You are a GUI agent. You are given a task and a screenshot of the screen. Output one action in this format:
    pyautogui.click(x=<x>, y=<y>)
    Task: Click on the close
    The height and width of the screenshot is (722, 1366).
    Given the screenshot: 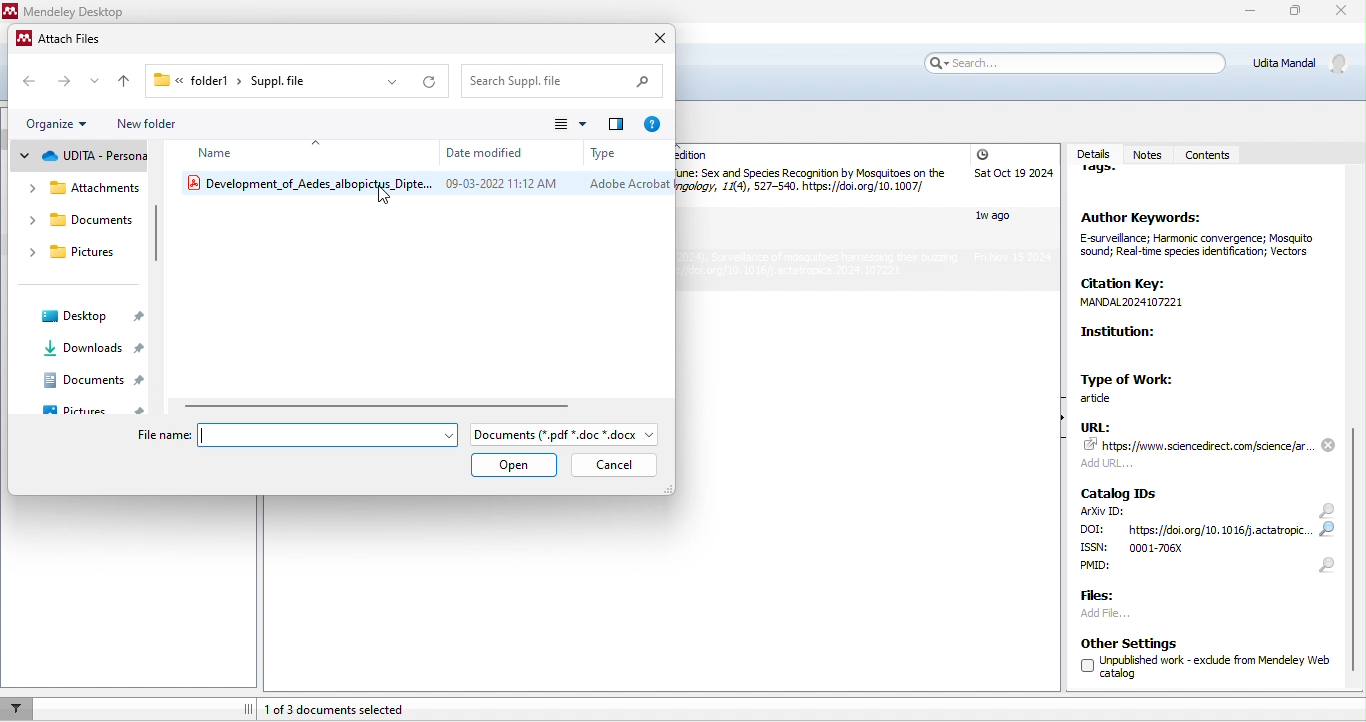 What is the action you would take?
    pyautogui.click(x=655, y=38)
    